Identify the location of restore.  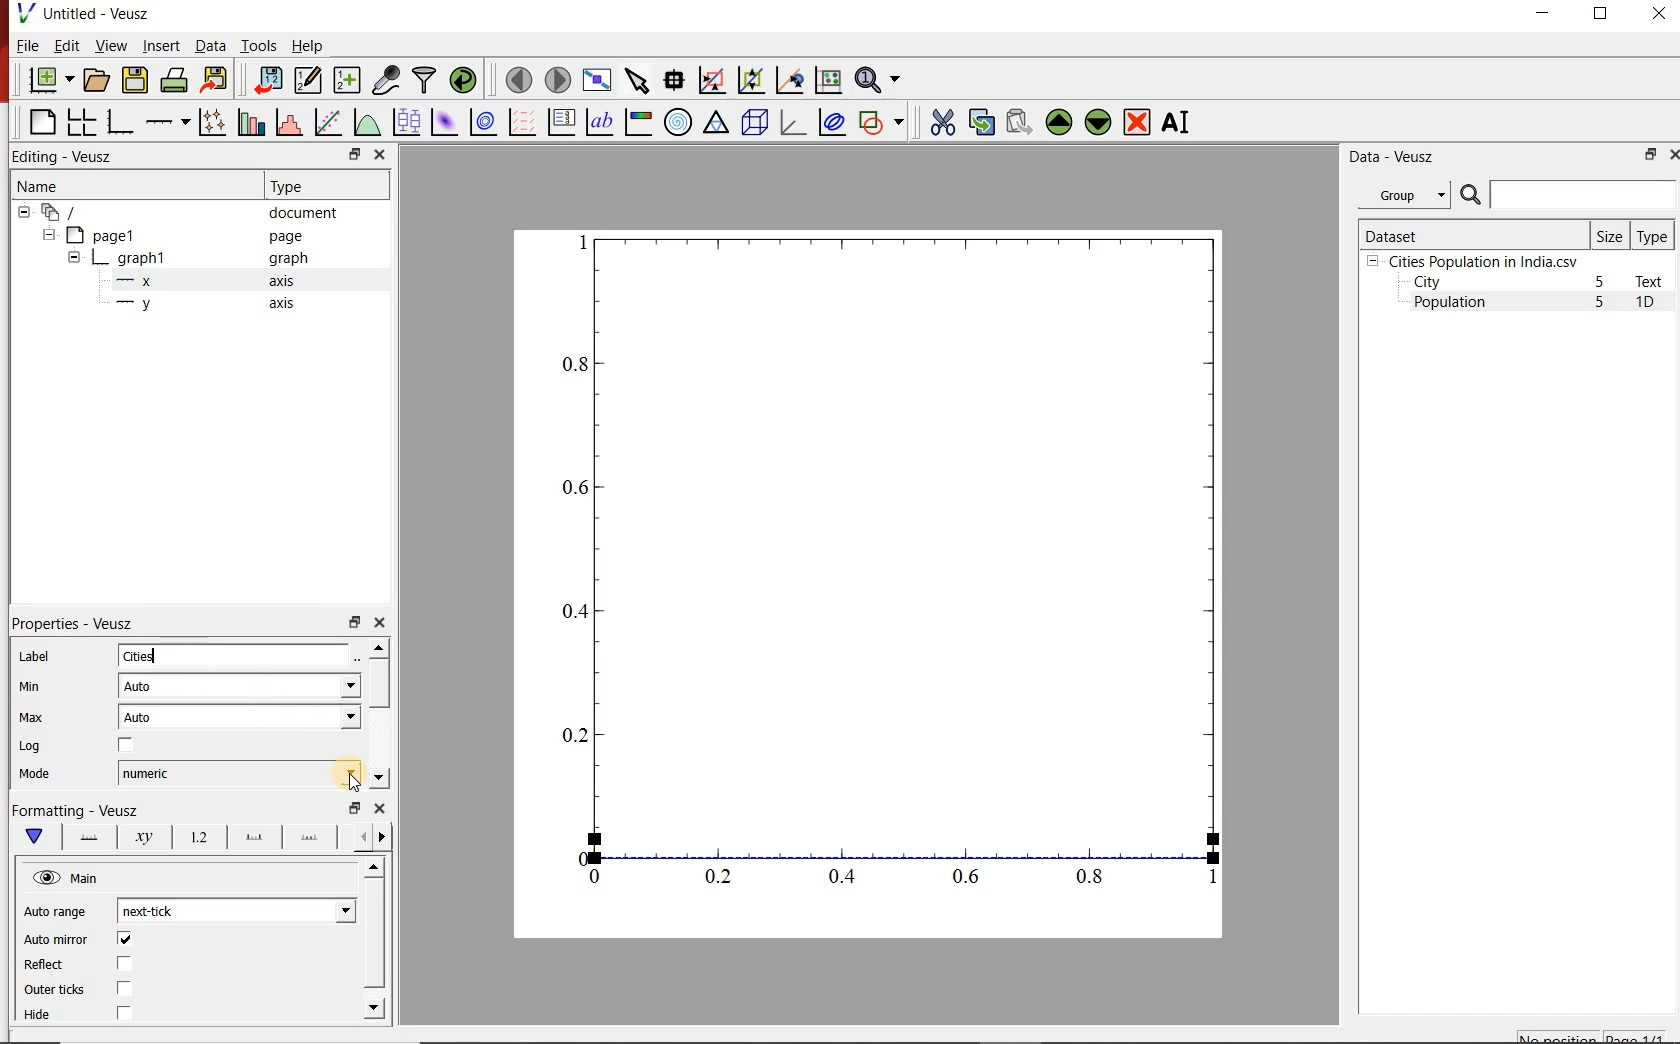
(353, 621).